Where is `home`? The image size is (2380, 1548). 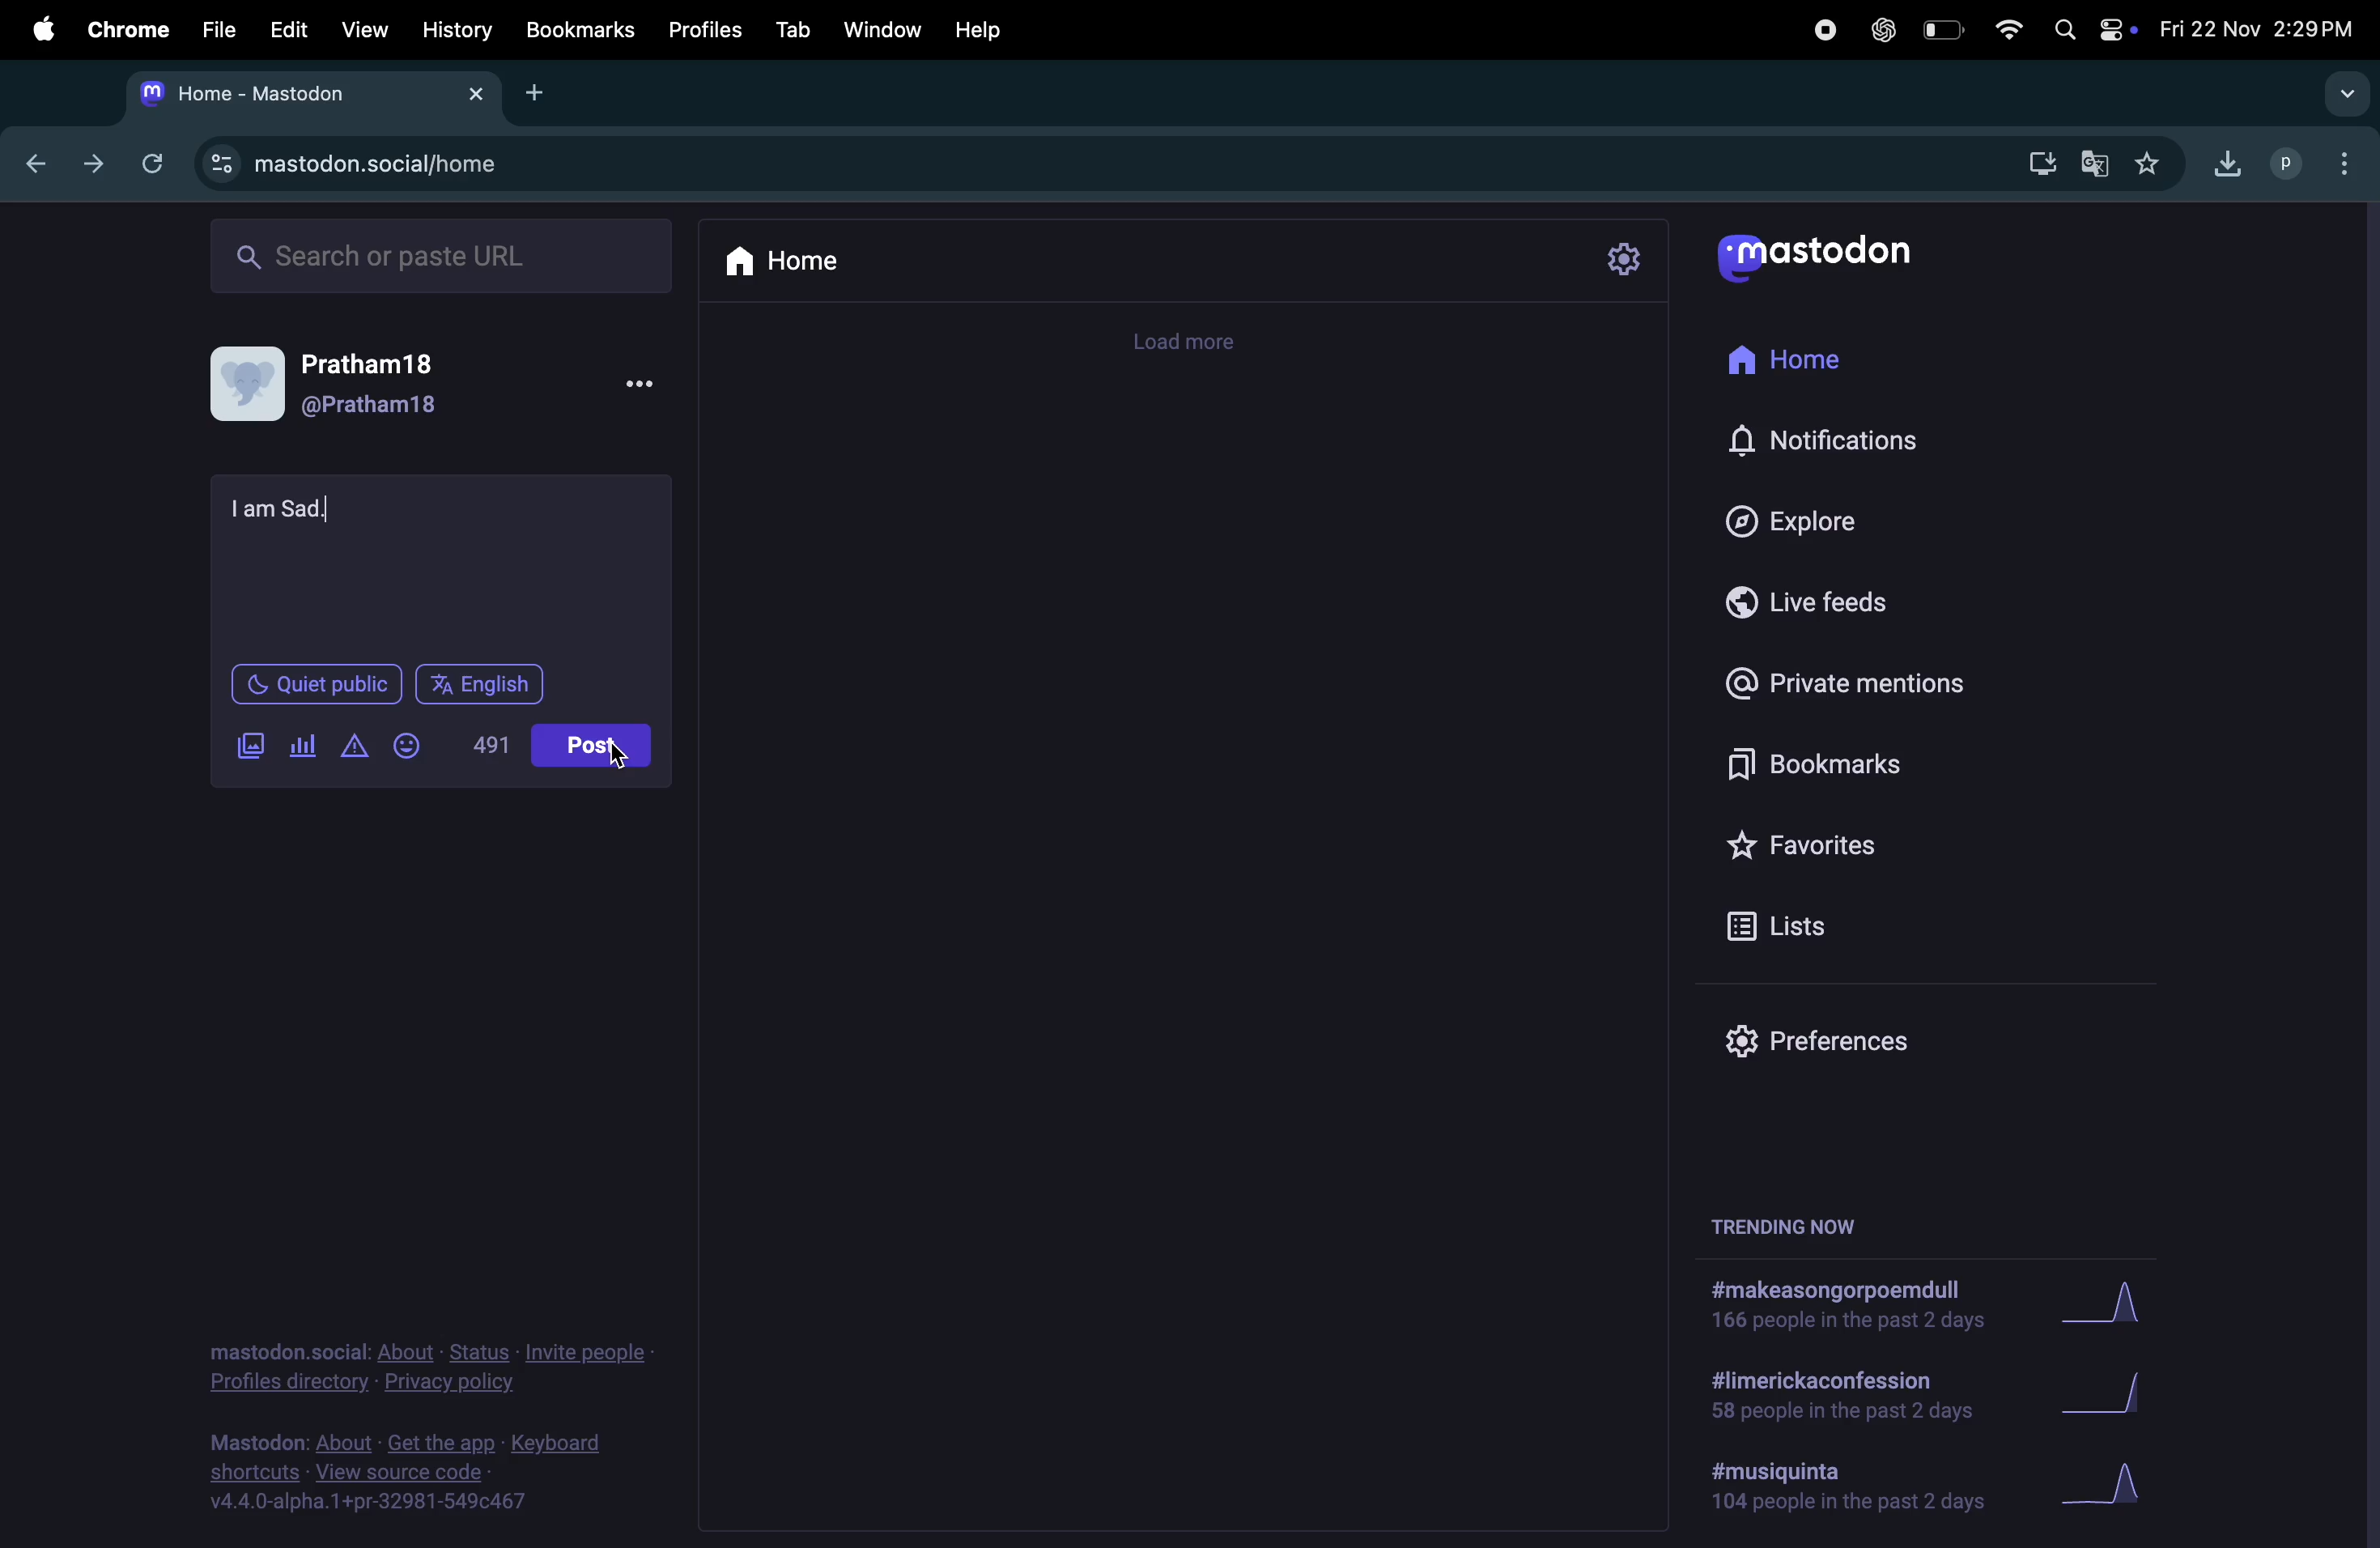
home is located at coordinates (787, 270).